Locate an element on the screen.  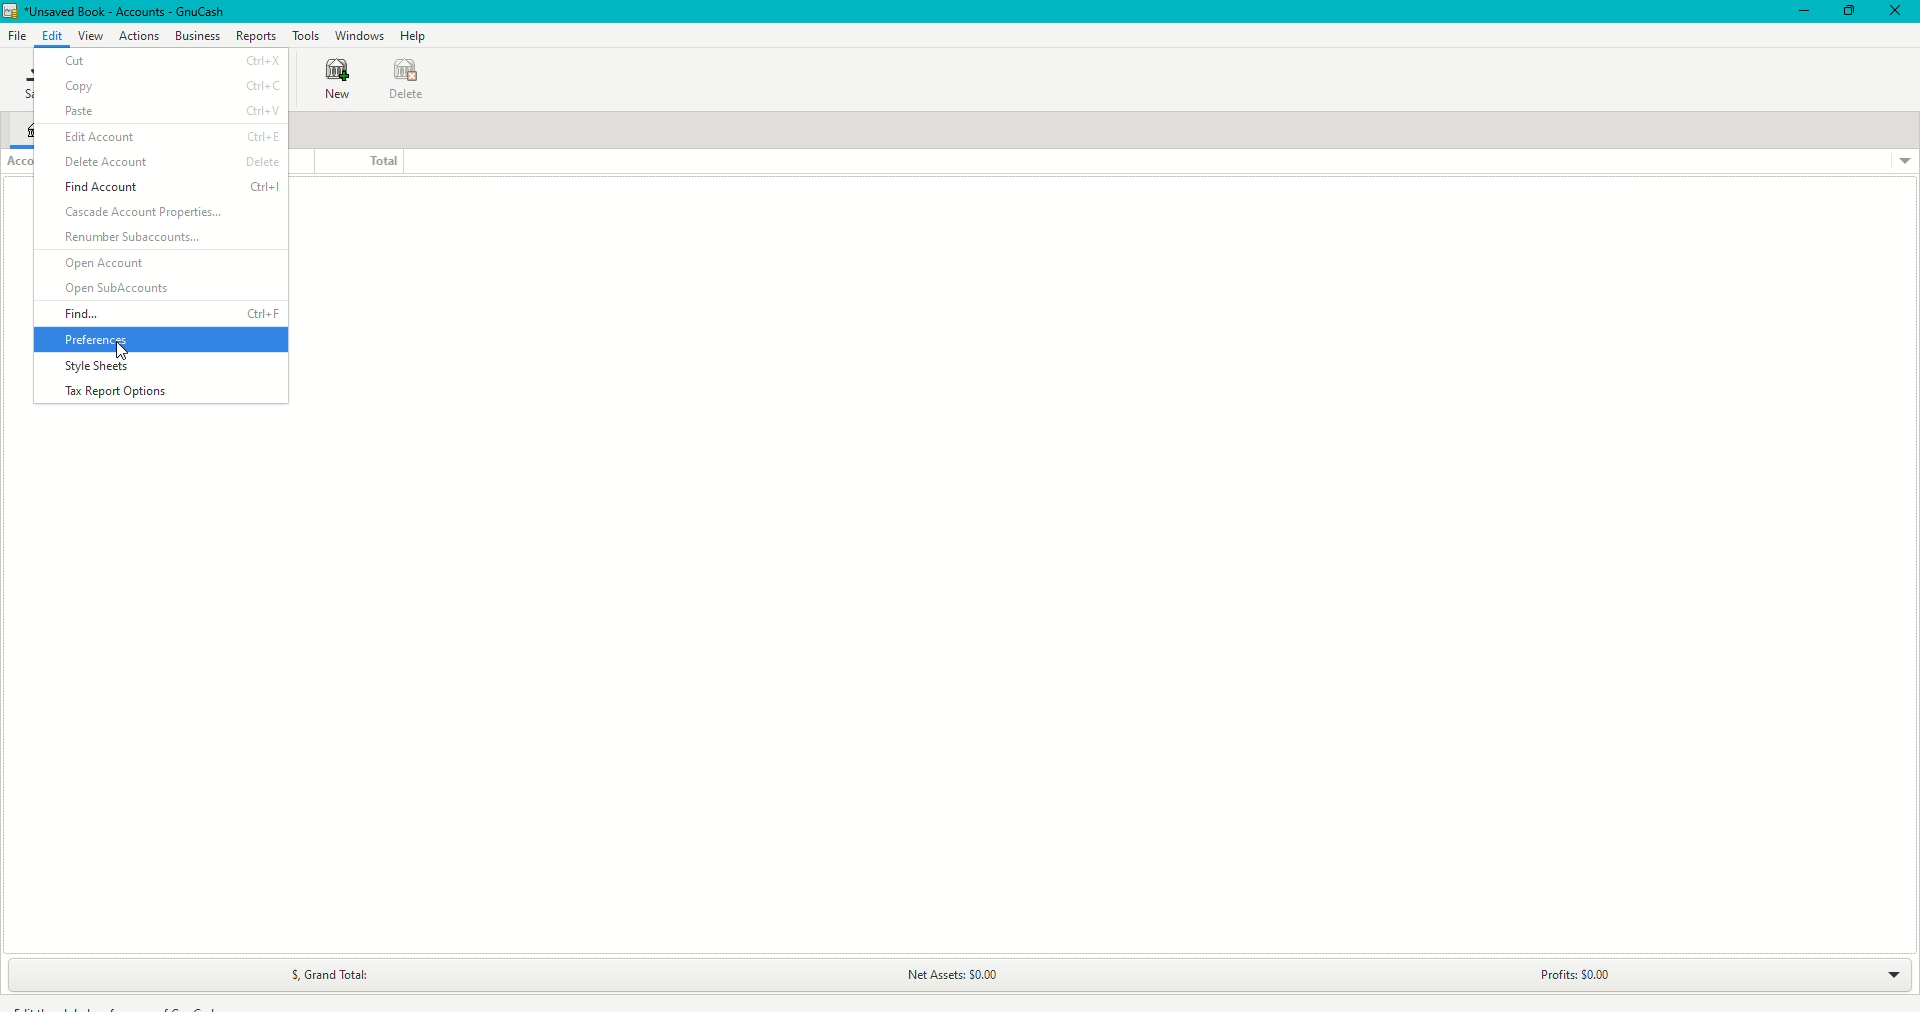
Edit is located at coordinates (52, 34).